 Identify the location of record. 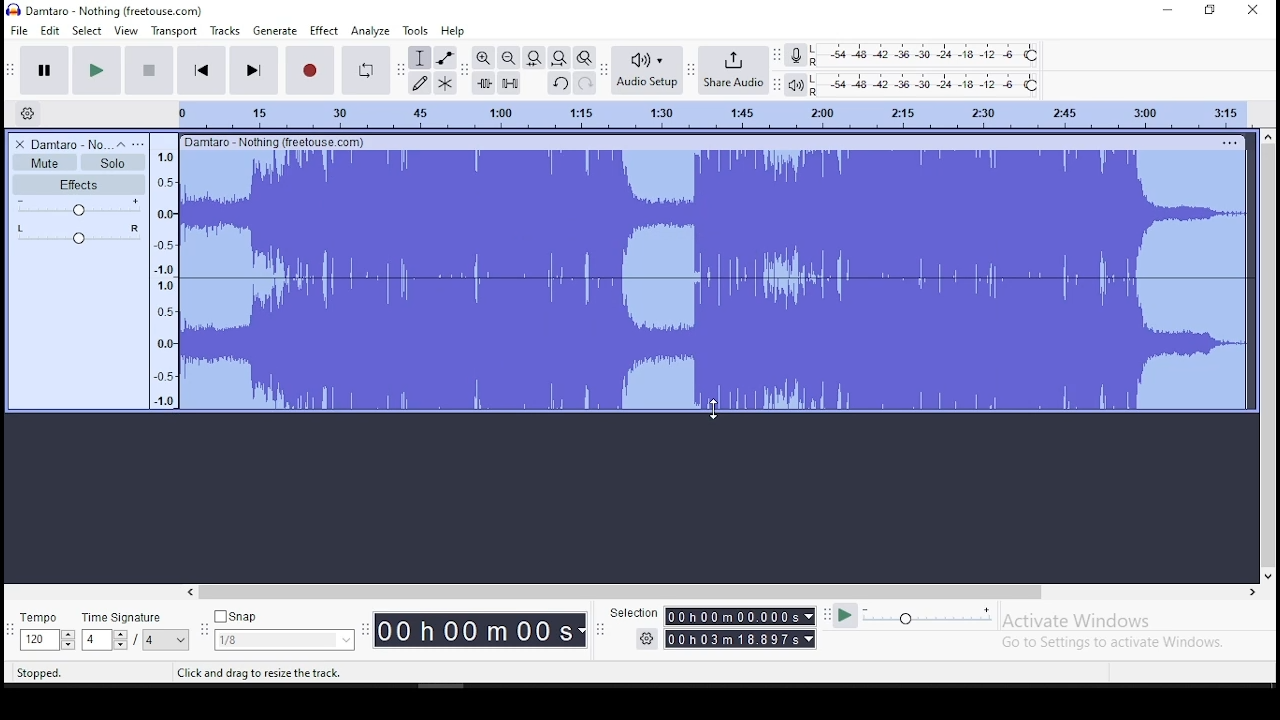
(311, 71).